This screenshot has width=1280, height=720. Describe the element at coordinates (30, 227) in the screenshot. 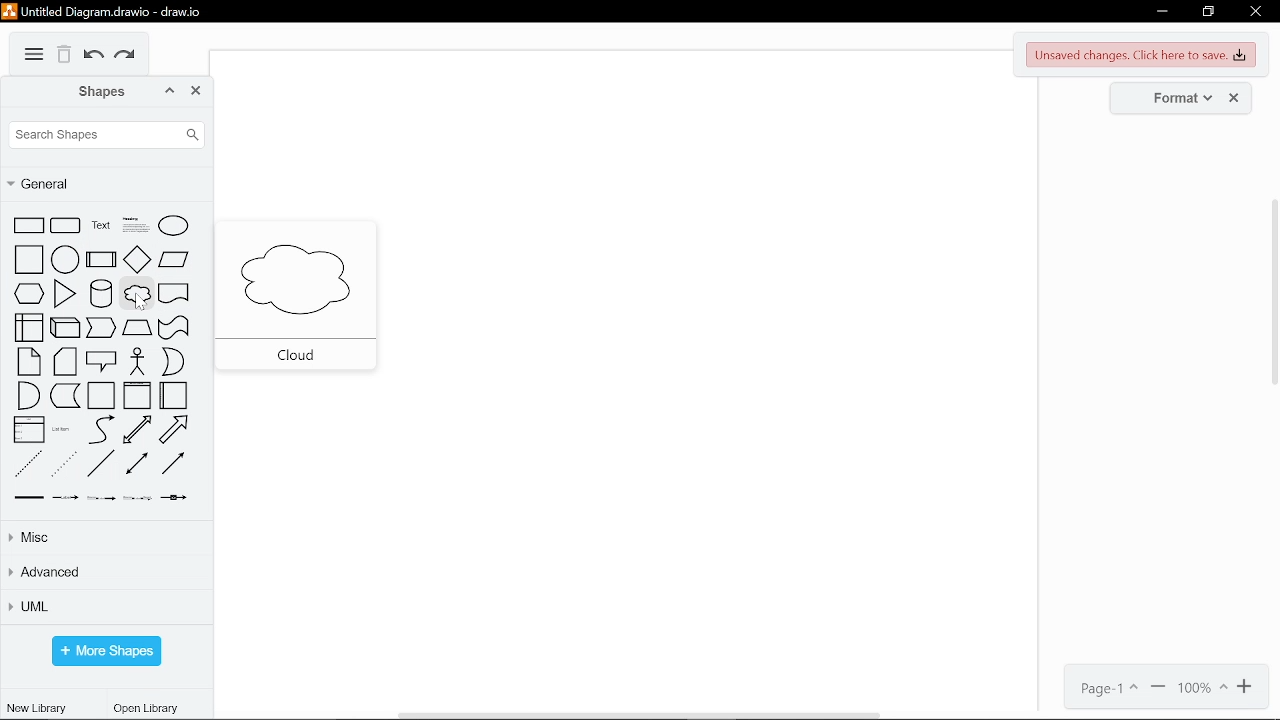

I see `rectangle` at that location.